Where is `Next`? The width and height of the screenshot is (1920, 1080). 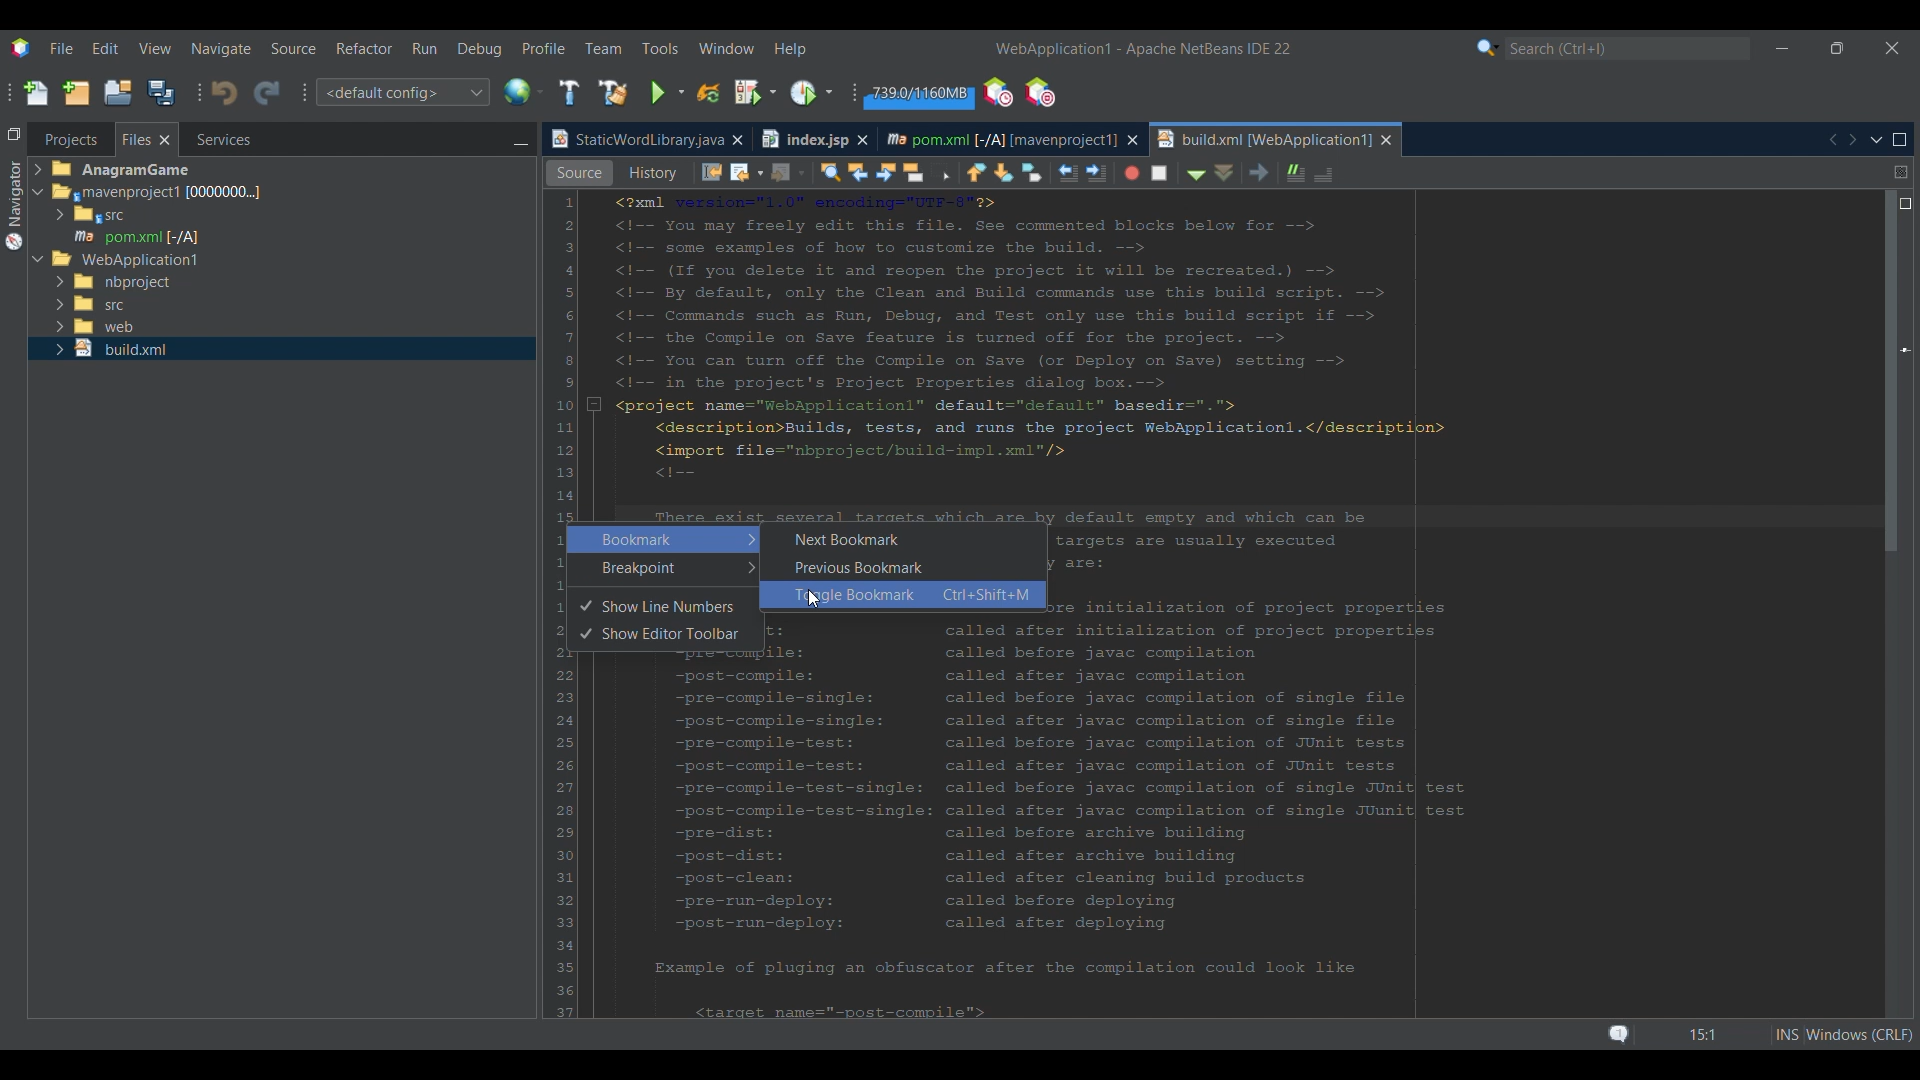
Next is located at coordinates (1852, 139).